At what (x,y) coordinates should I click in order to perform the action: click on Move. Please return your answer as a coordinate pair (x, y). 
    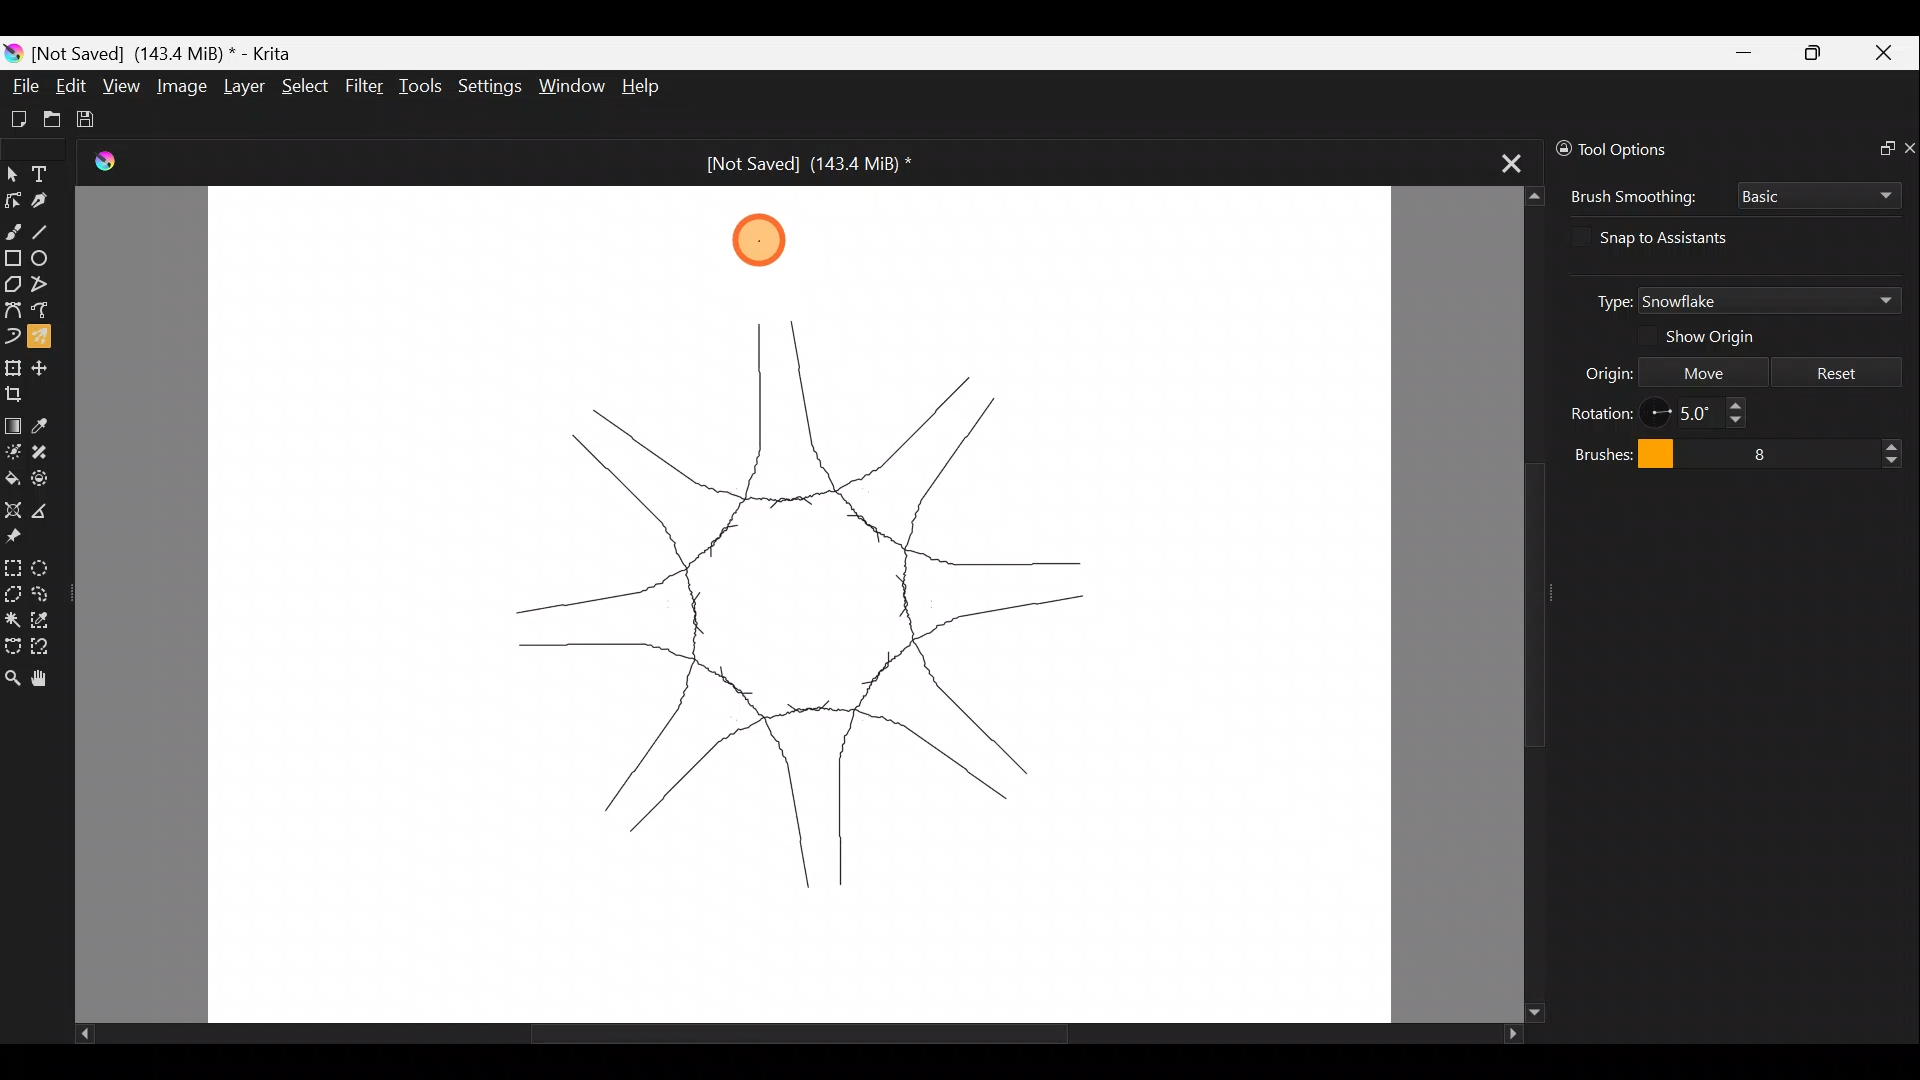
    Looking at the image, I should click on (1703, 370).